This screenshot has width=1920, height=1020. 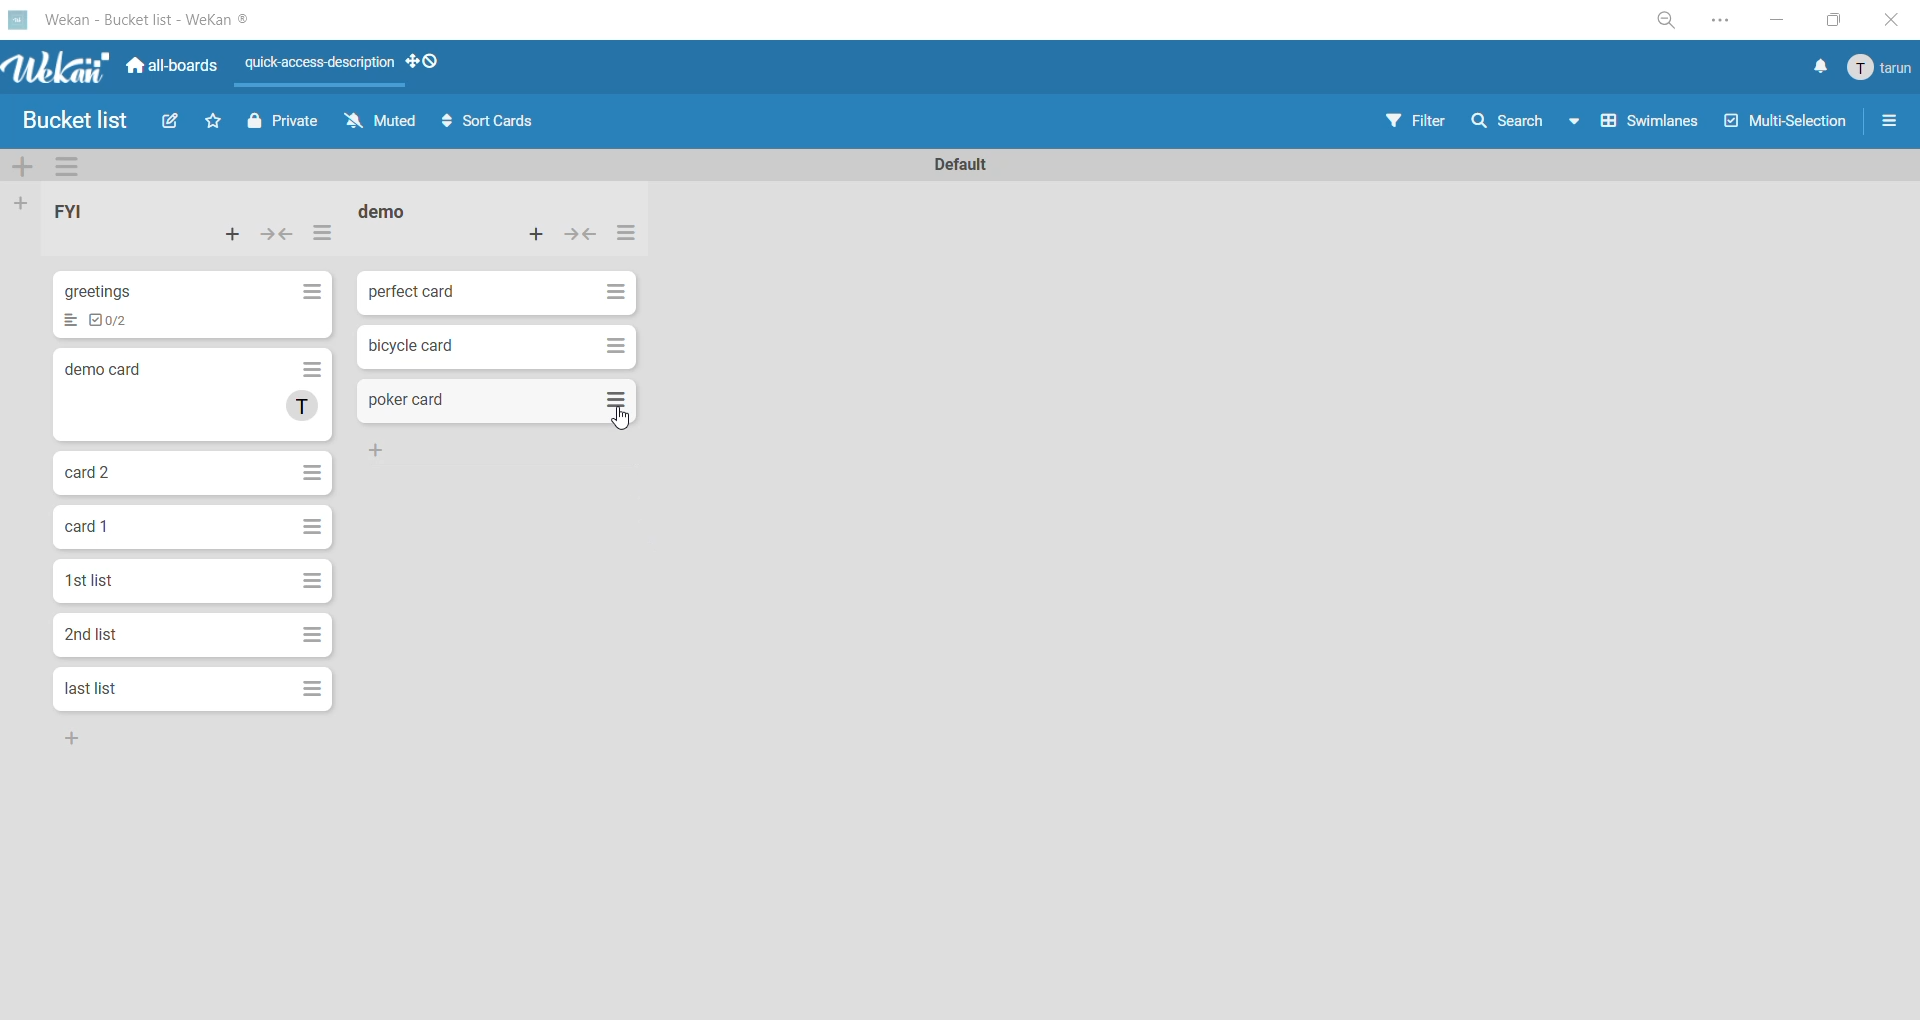 What do you see at coordinates (489, 122) in the screenshot?
I see `sort cards` at bounding box center [489, 122].